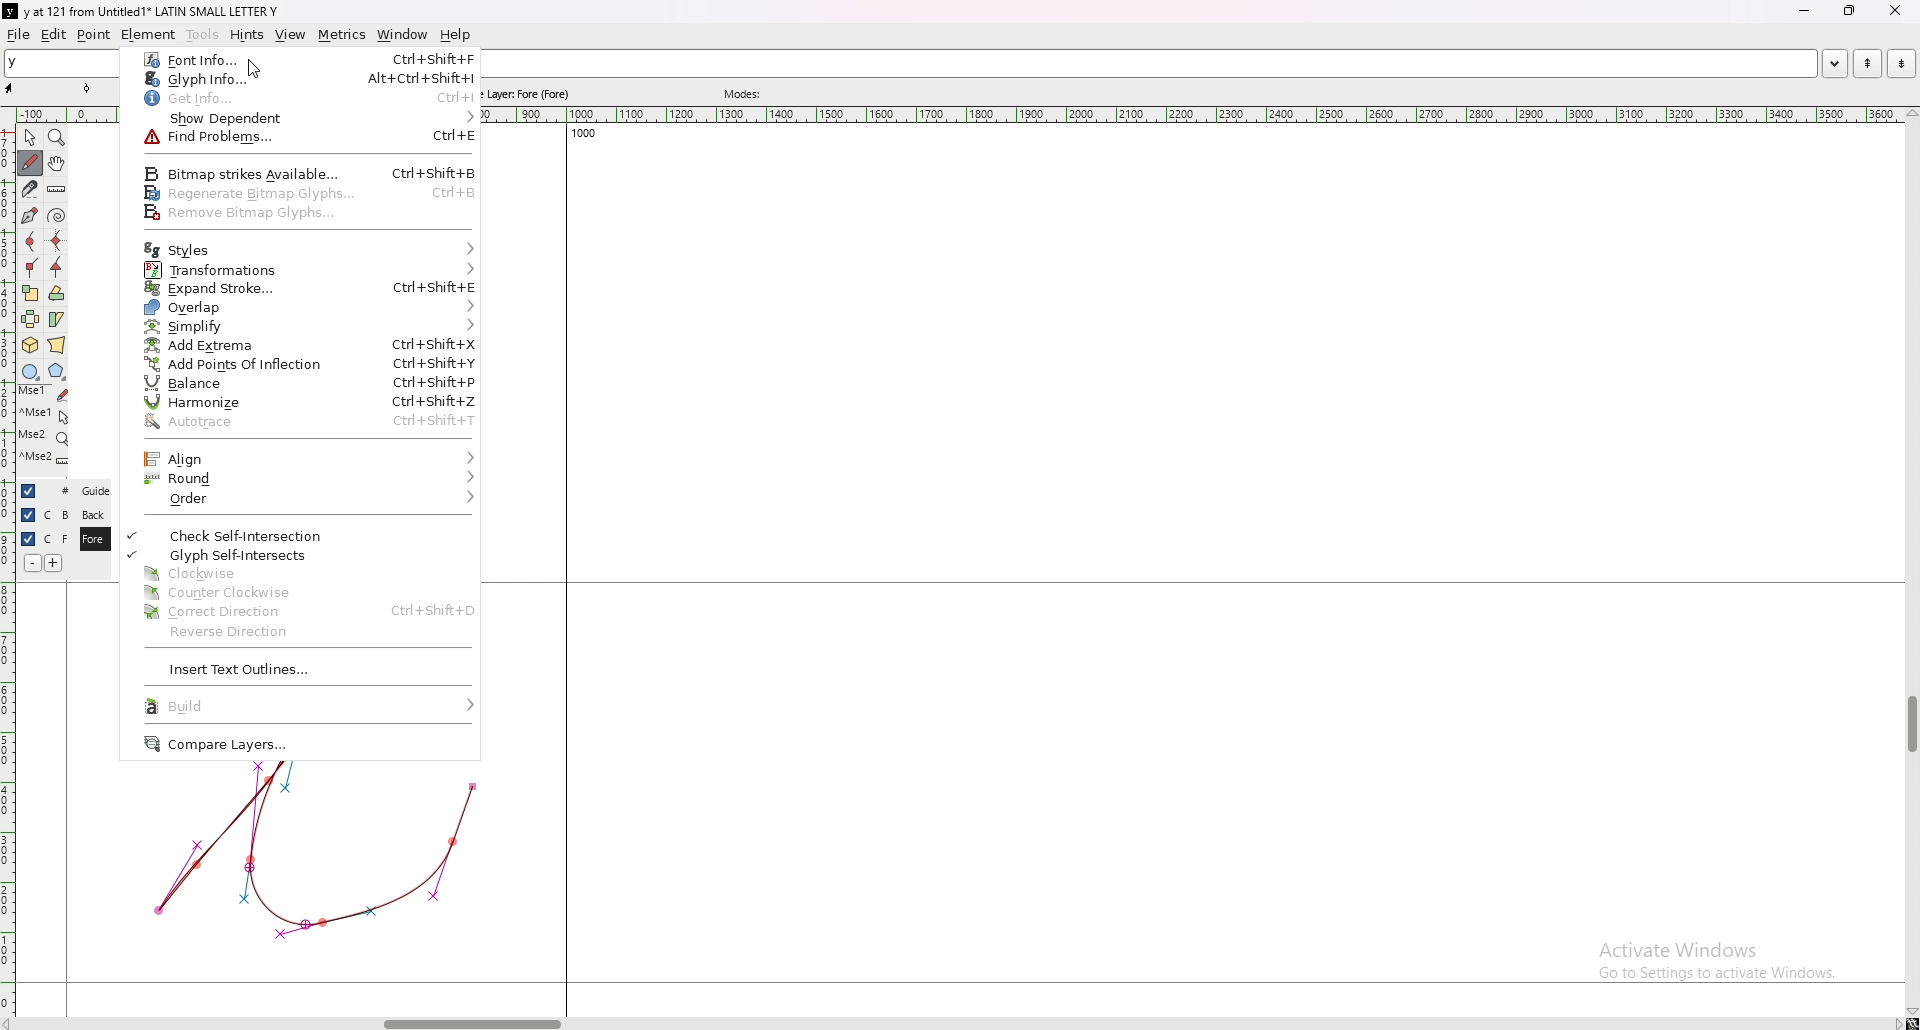  What do you see at coordinates (28, 539) in the screenshot?
I see `hide layer` at bounding box center [28, 539].